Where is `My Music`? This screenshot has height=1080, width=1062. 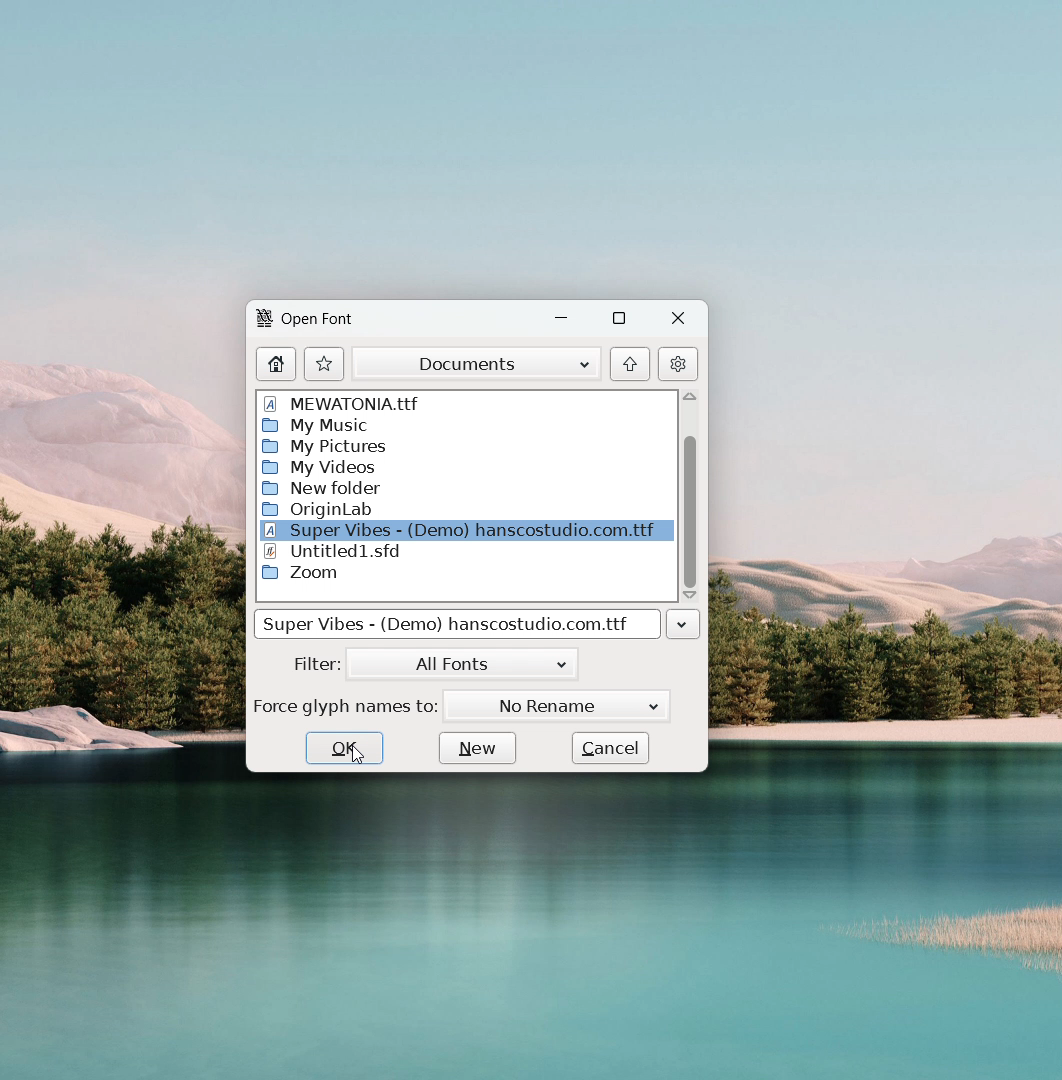
My Music is located at coordinates (326, 425).